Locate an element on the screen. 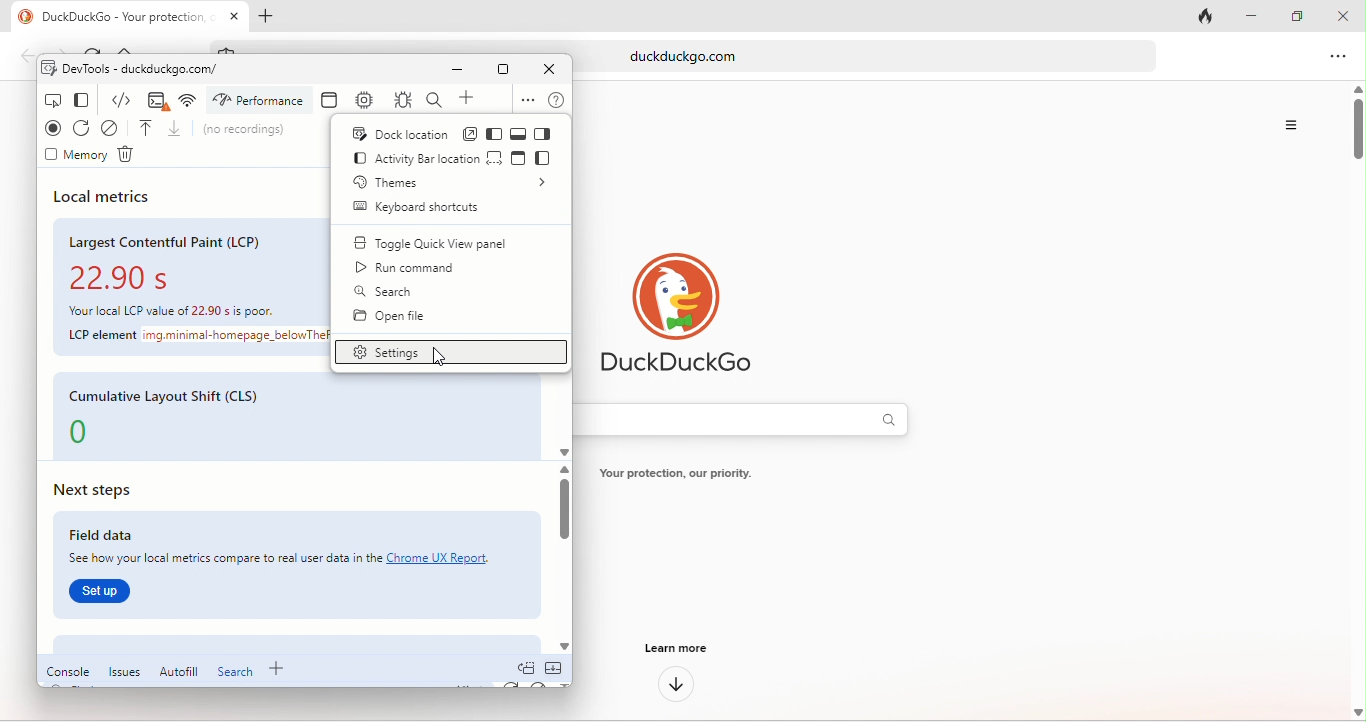 The image size is (1366, 722). record is located at coordinates (56, 128).